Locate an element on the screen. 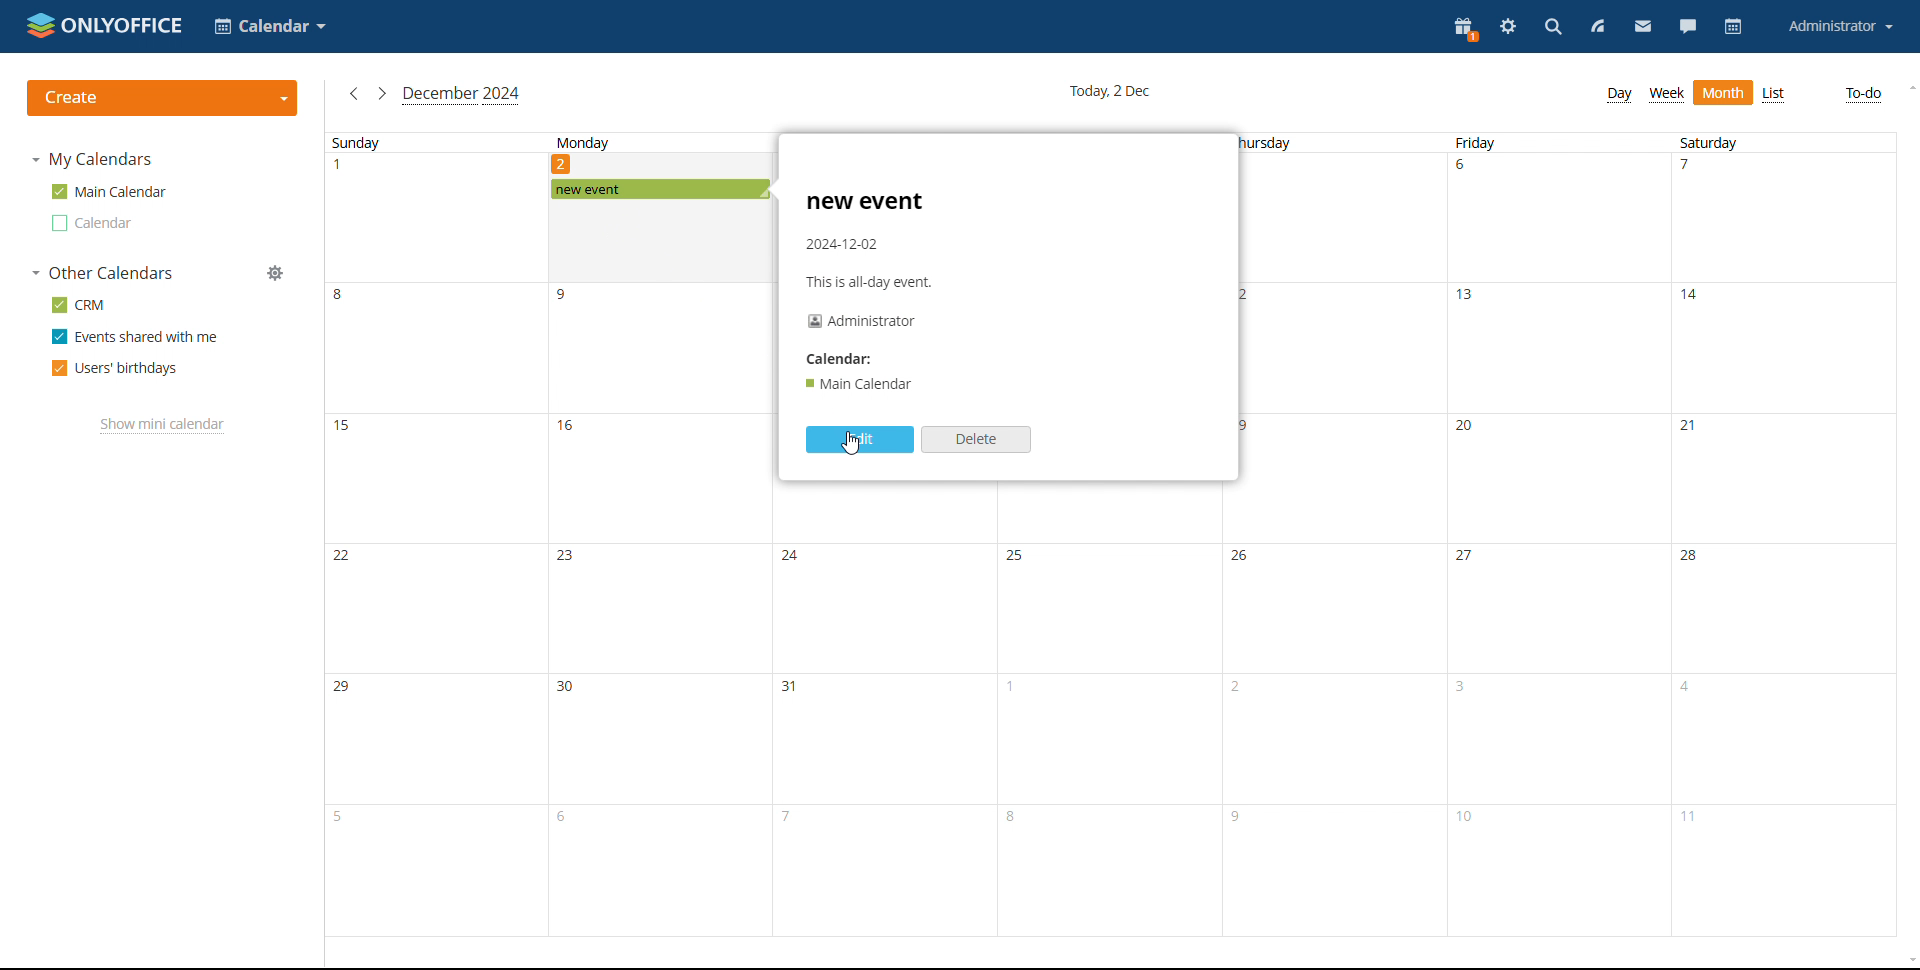  current month is located at coordinates (462, 95).